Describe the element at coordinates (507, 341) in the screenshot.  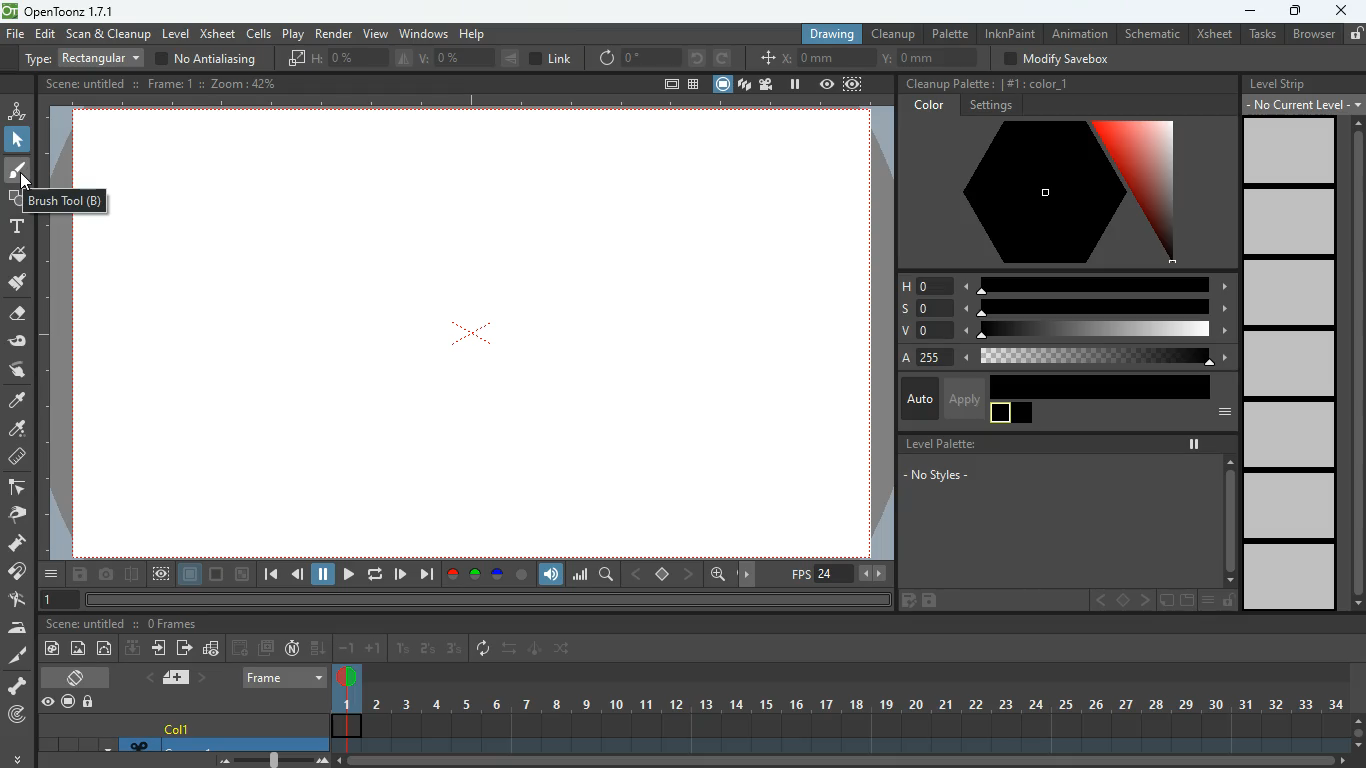
I see `screen` at that location.